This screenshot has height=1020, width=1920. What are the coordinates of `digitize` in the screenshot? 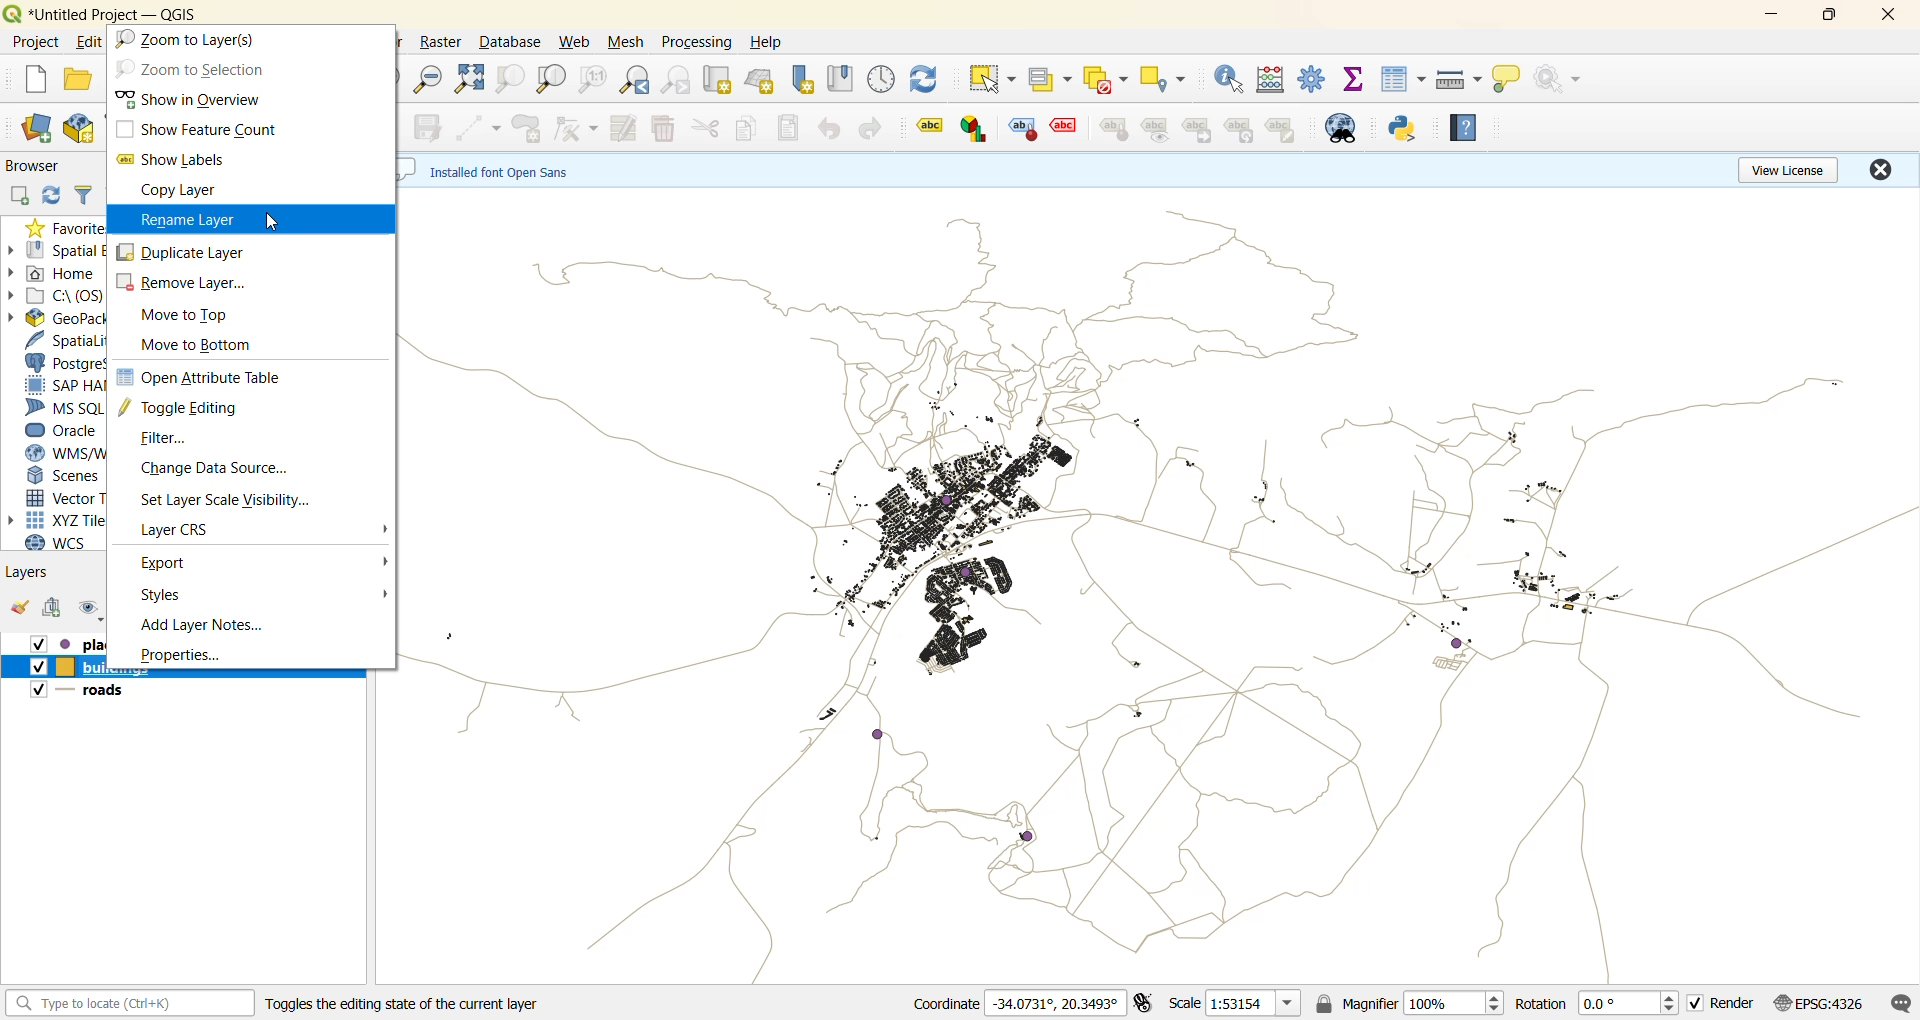 It's located at (477, 127).